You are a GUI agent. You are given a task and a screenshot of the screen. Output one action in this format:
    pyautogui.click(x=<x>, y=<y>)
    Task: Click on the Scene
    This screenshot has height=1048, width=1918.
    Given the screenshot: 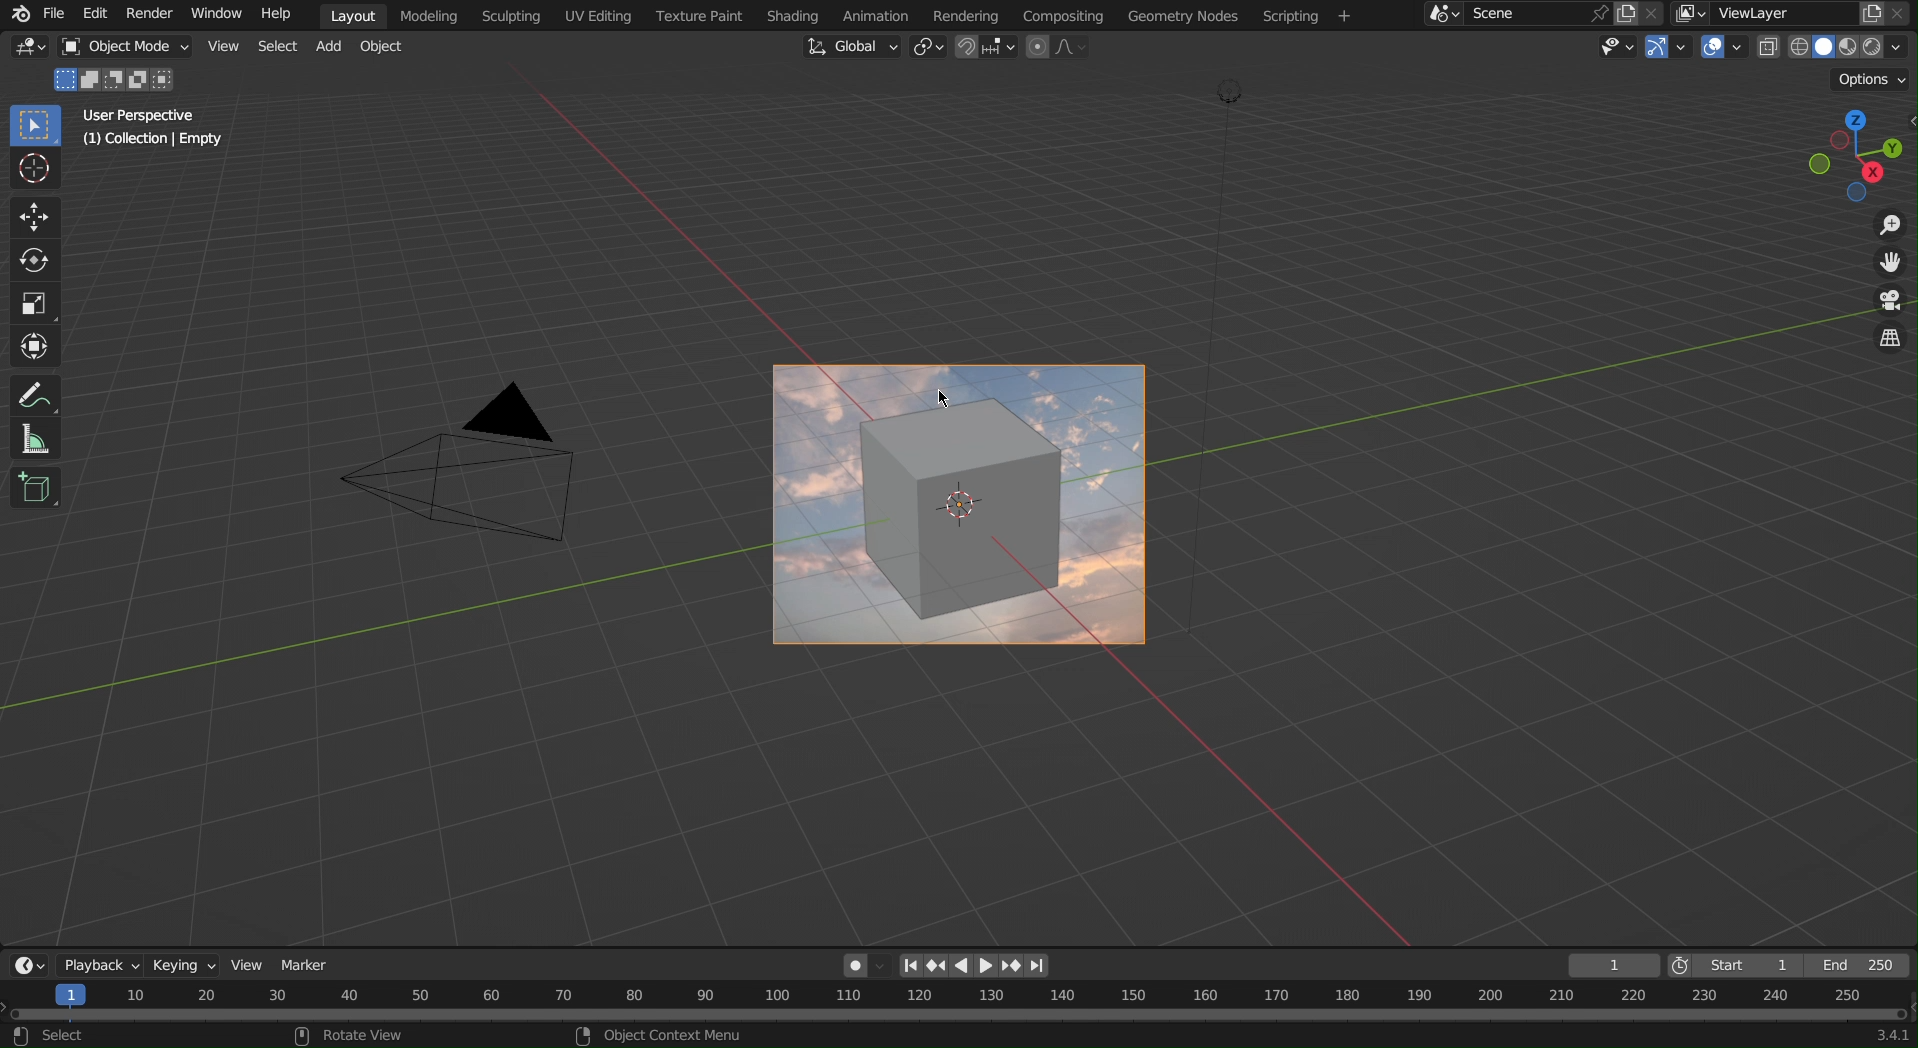 What is the action you would take?
    pyautogui.click(x=1537, y=14)
    